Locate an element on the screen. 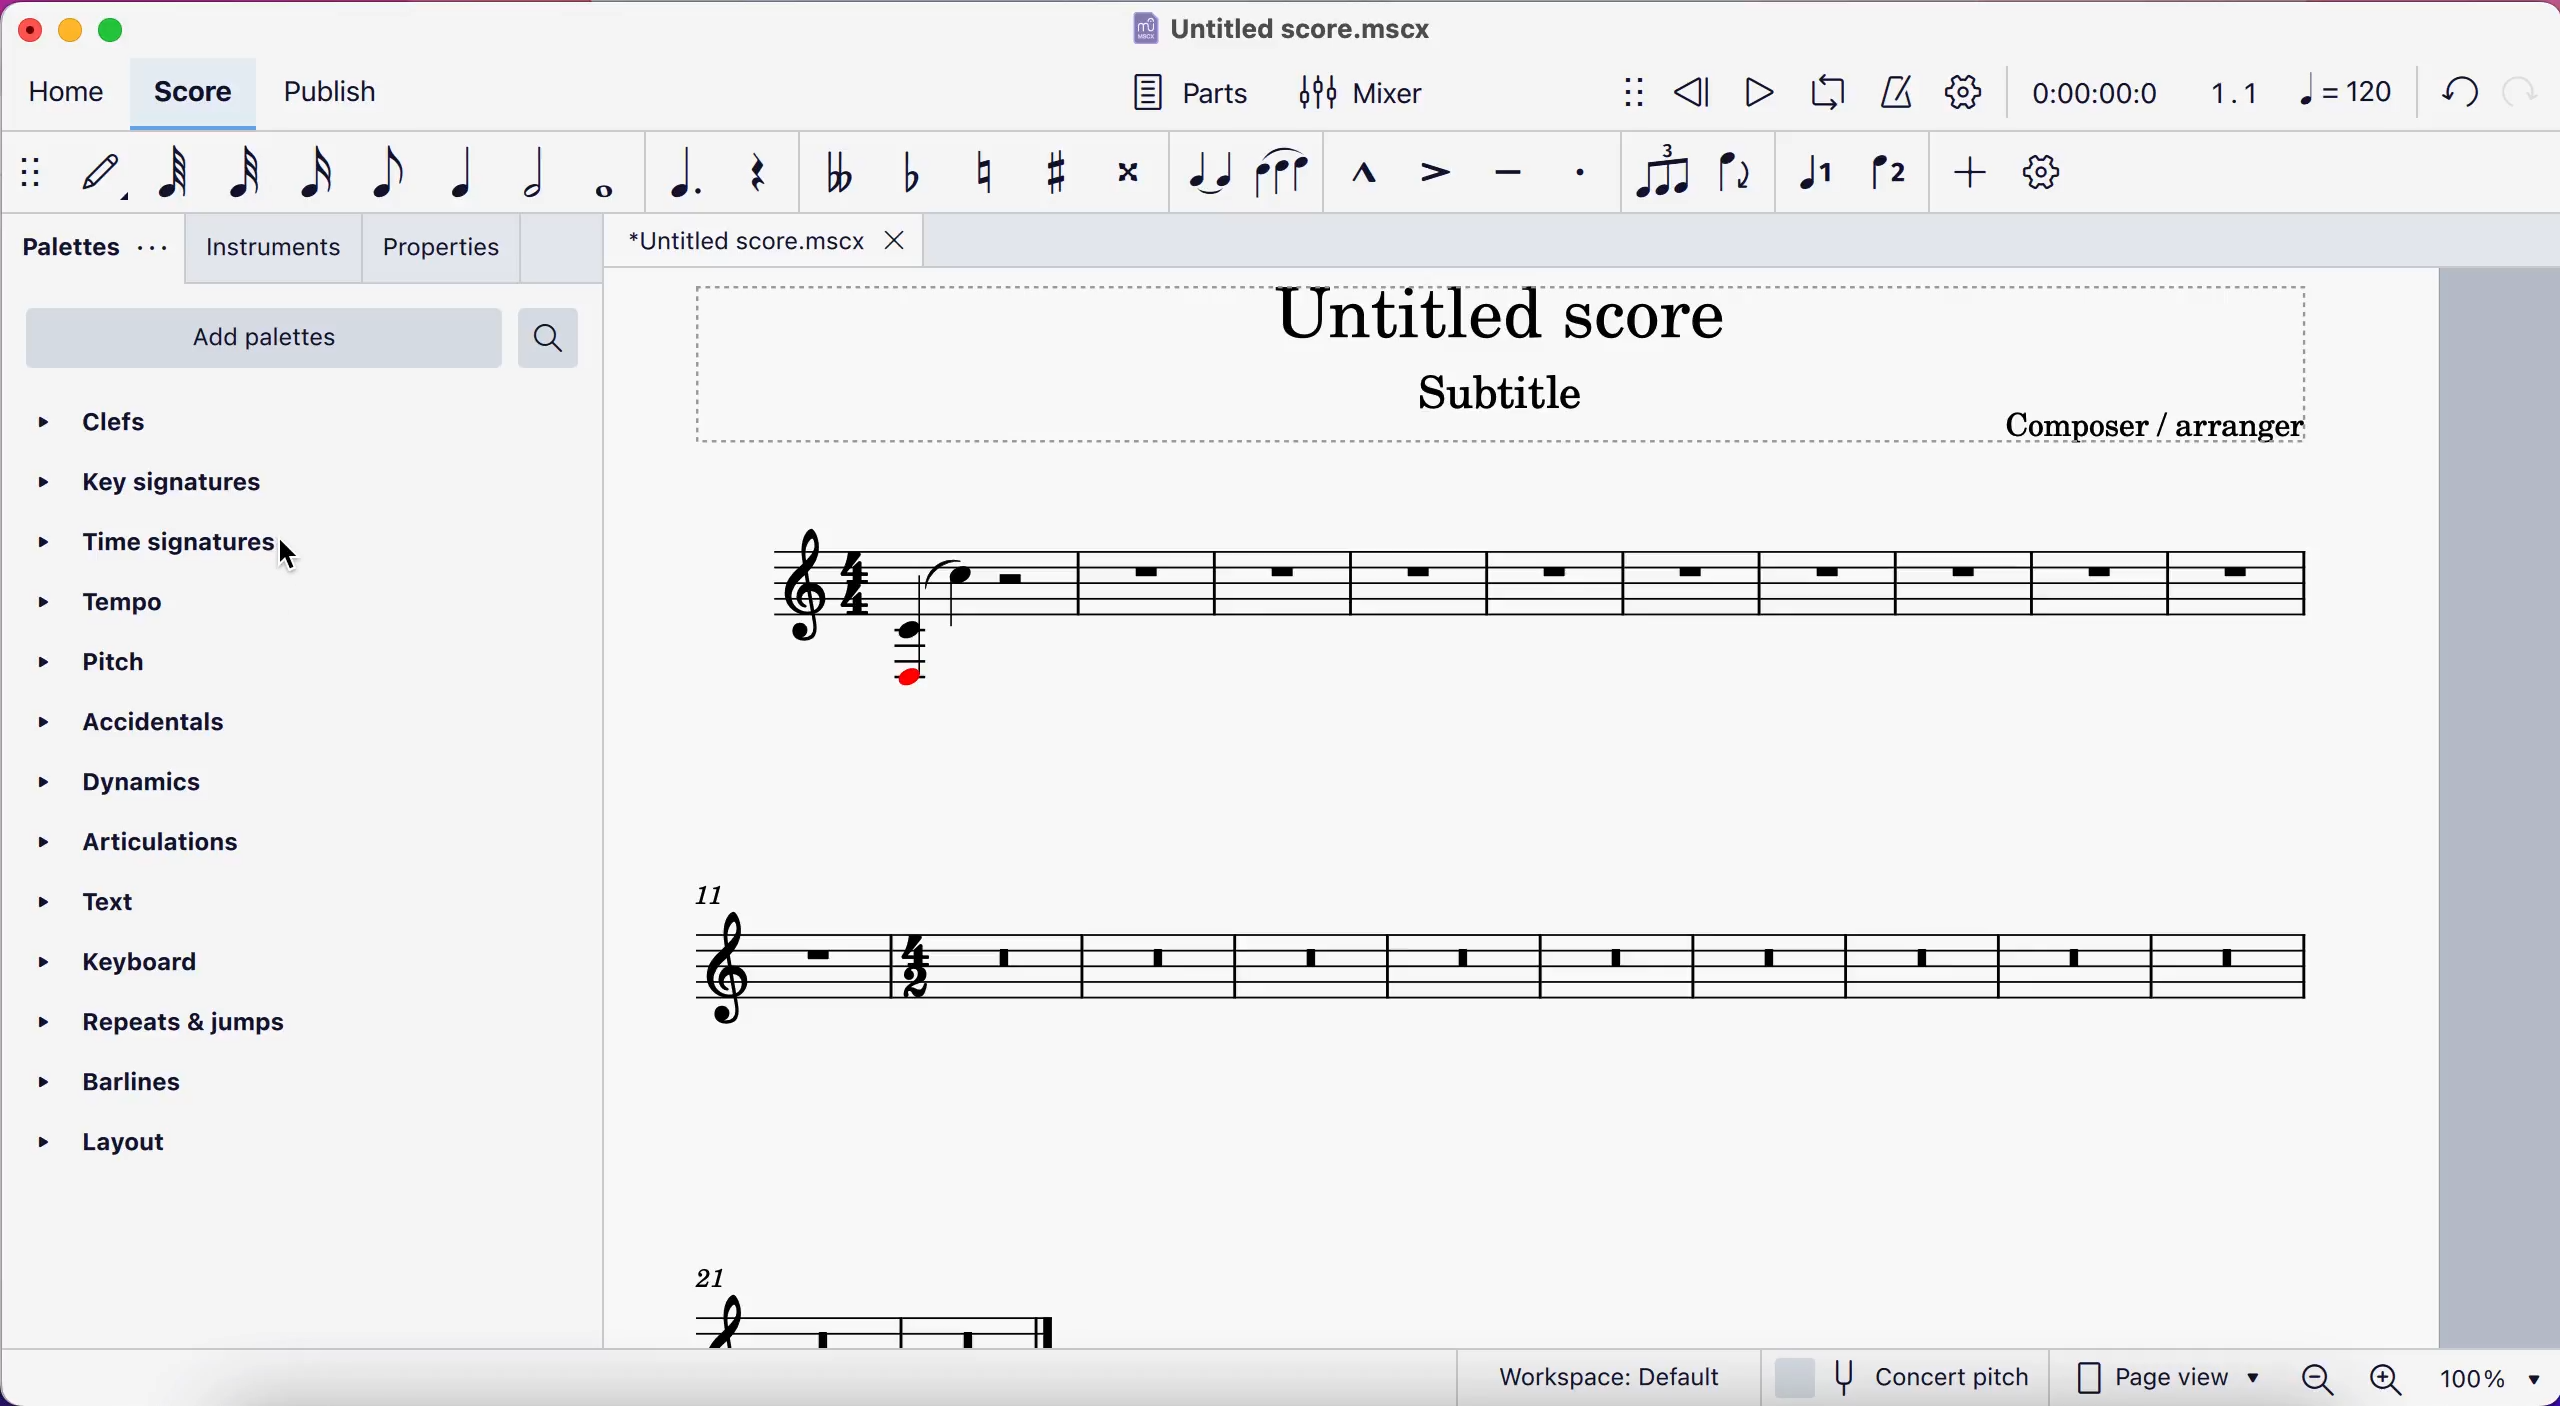 Image resolution: width=2560 pixels, height=1406 pixels. barlines is located at coordinates (110, 1082).